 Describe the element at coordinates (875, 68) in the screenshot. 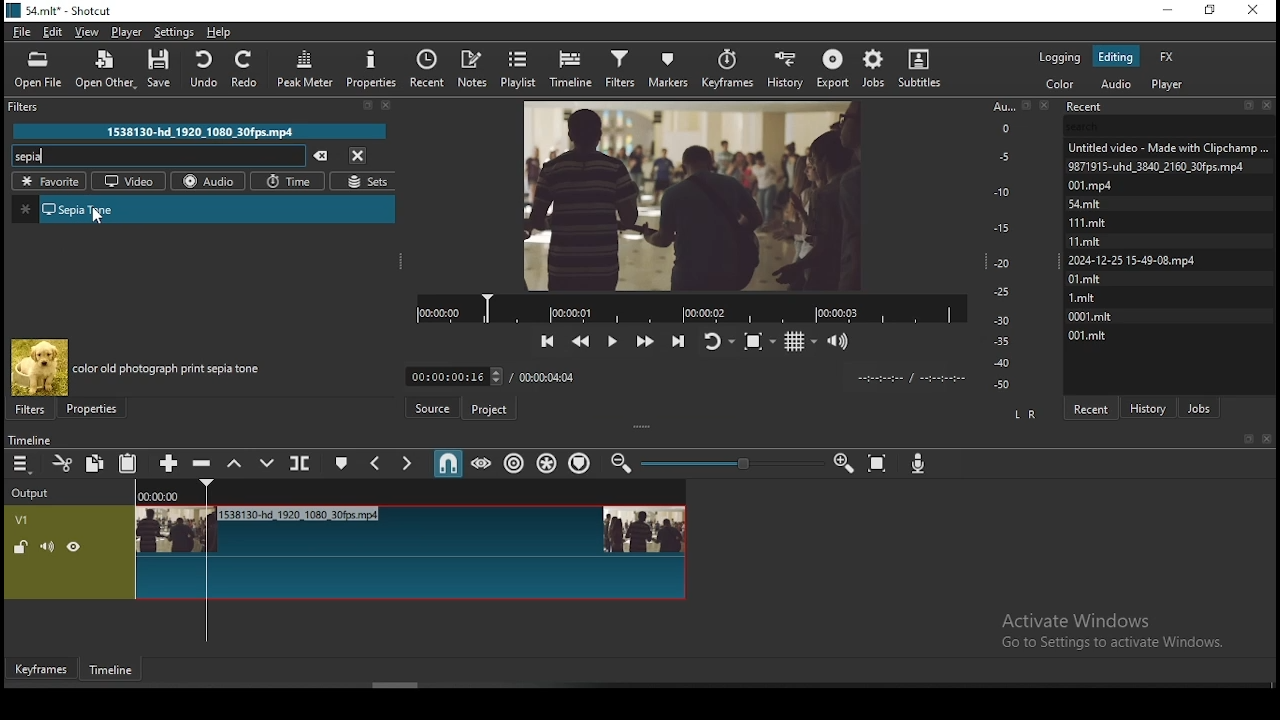

I see `jobs` at that location.